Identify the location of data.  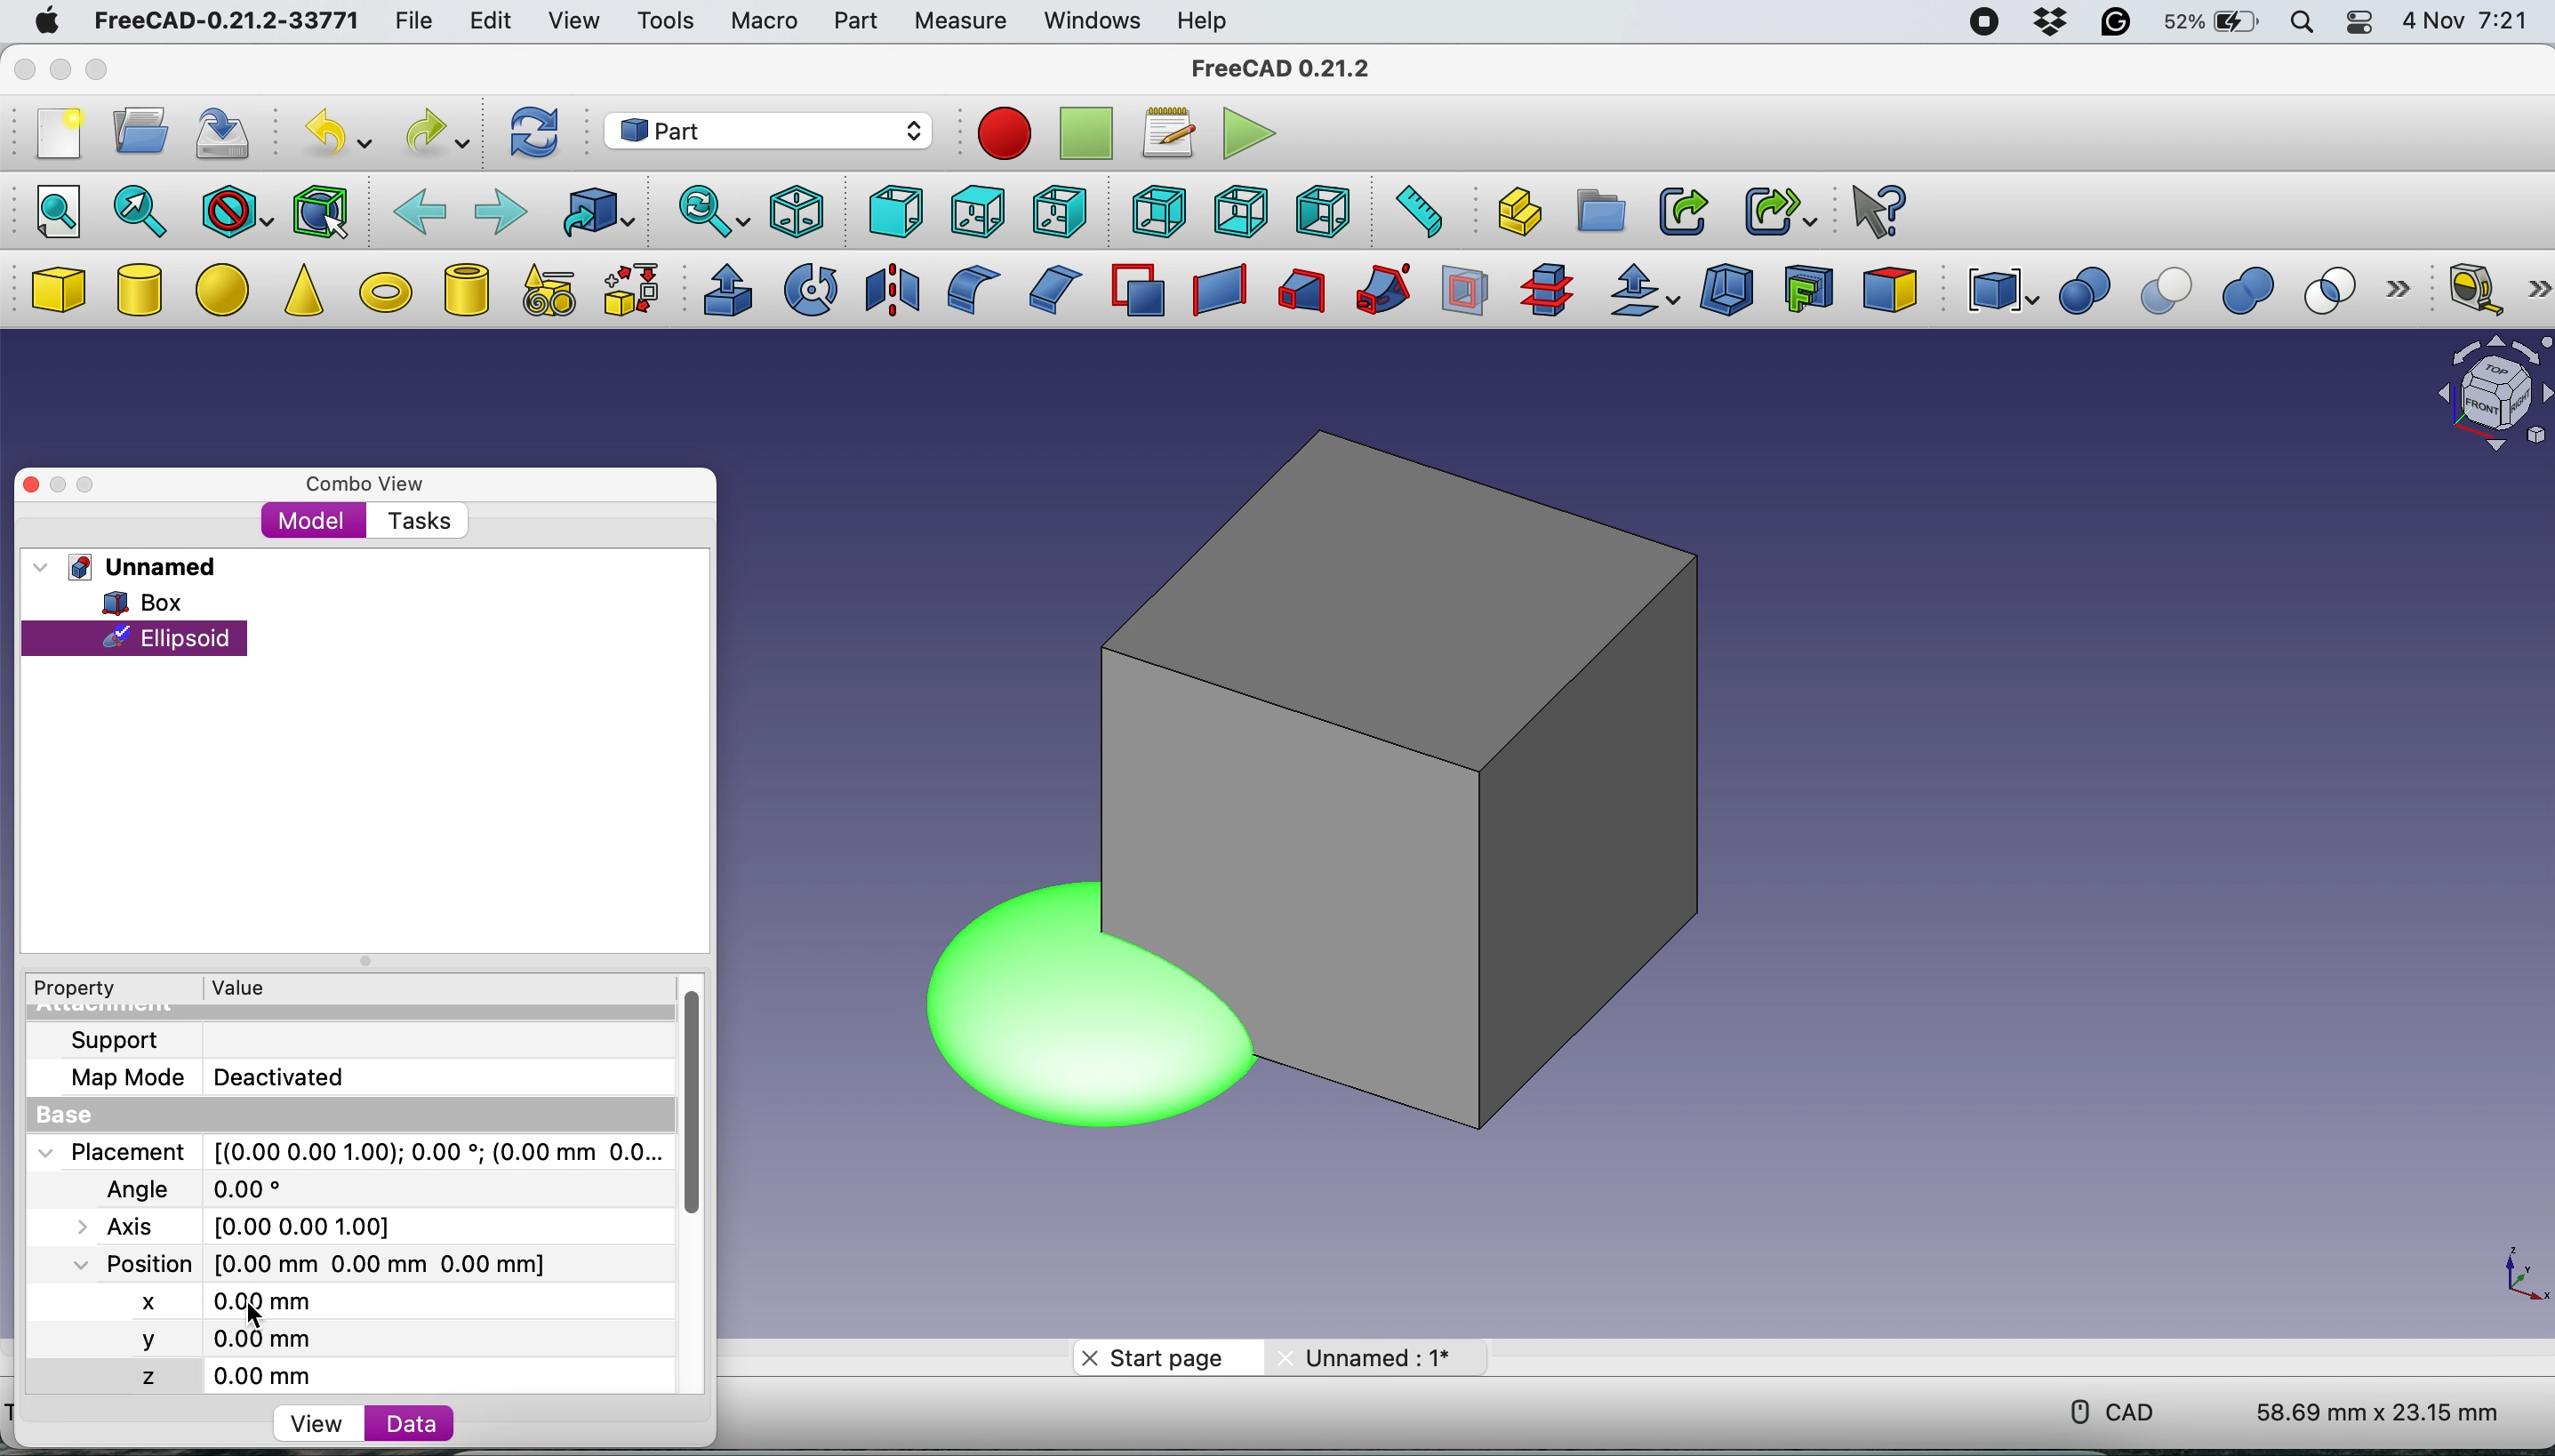
(399, 1423).